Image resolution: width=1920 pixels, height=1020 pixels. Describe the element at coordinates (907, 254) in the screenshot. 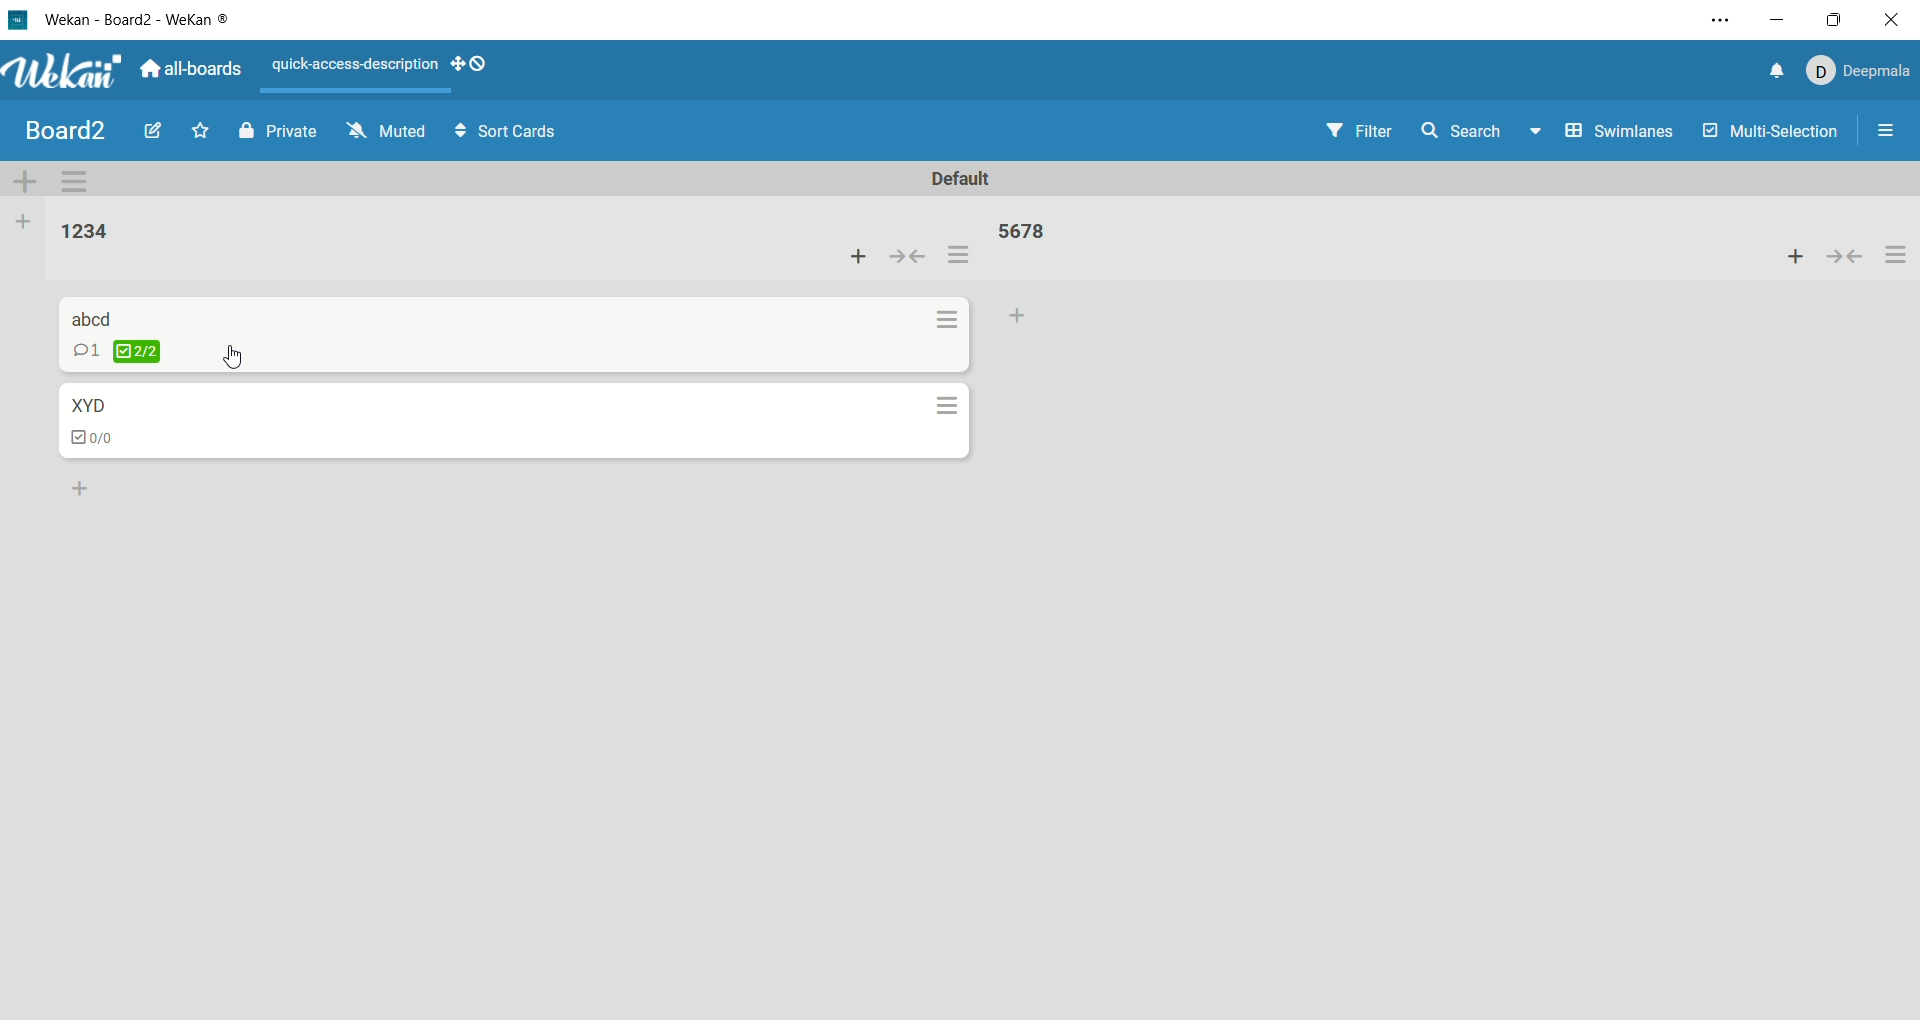

I see `collapse` at that location.